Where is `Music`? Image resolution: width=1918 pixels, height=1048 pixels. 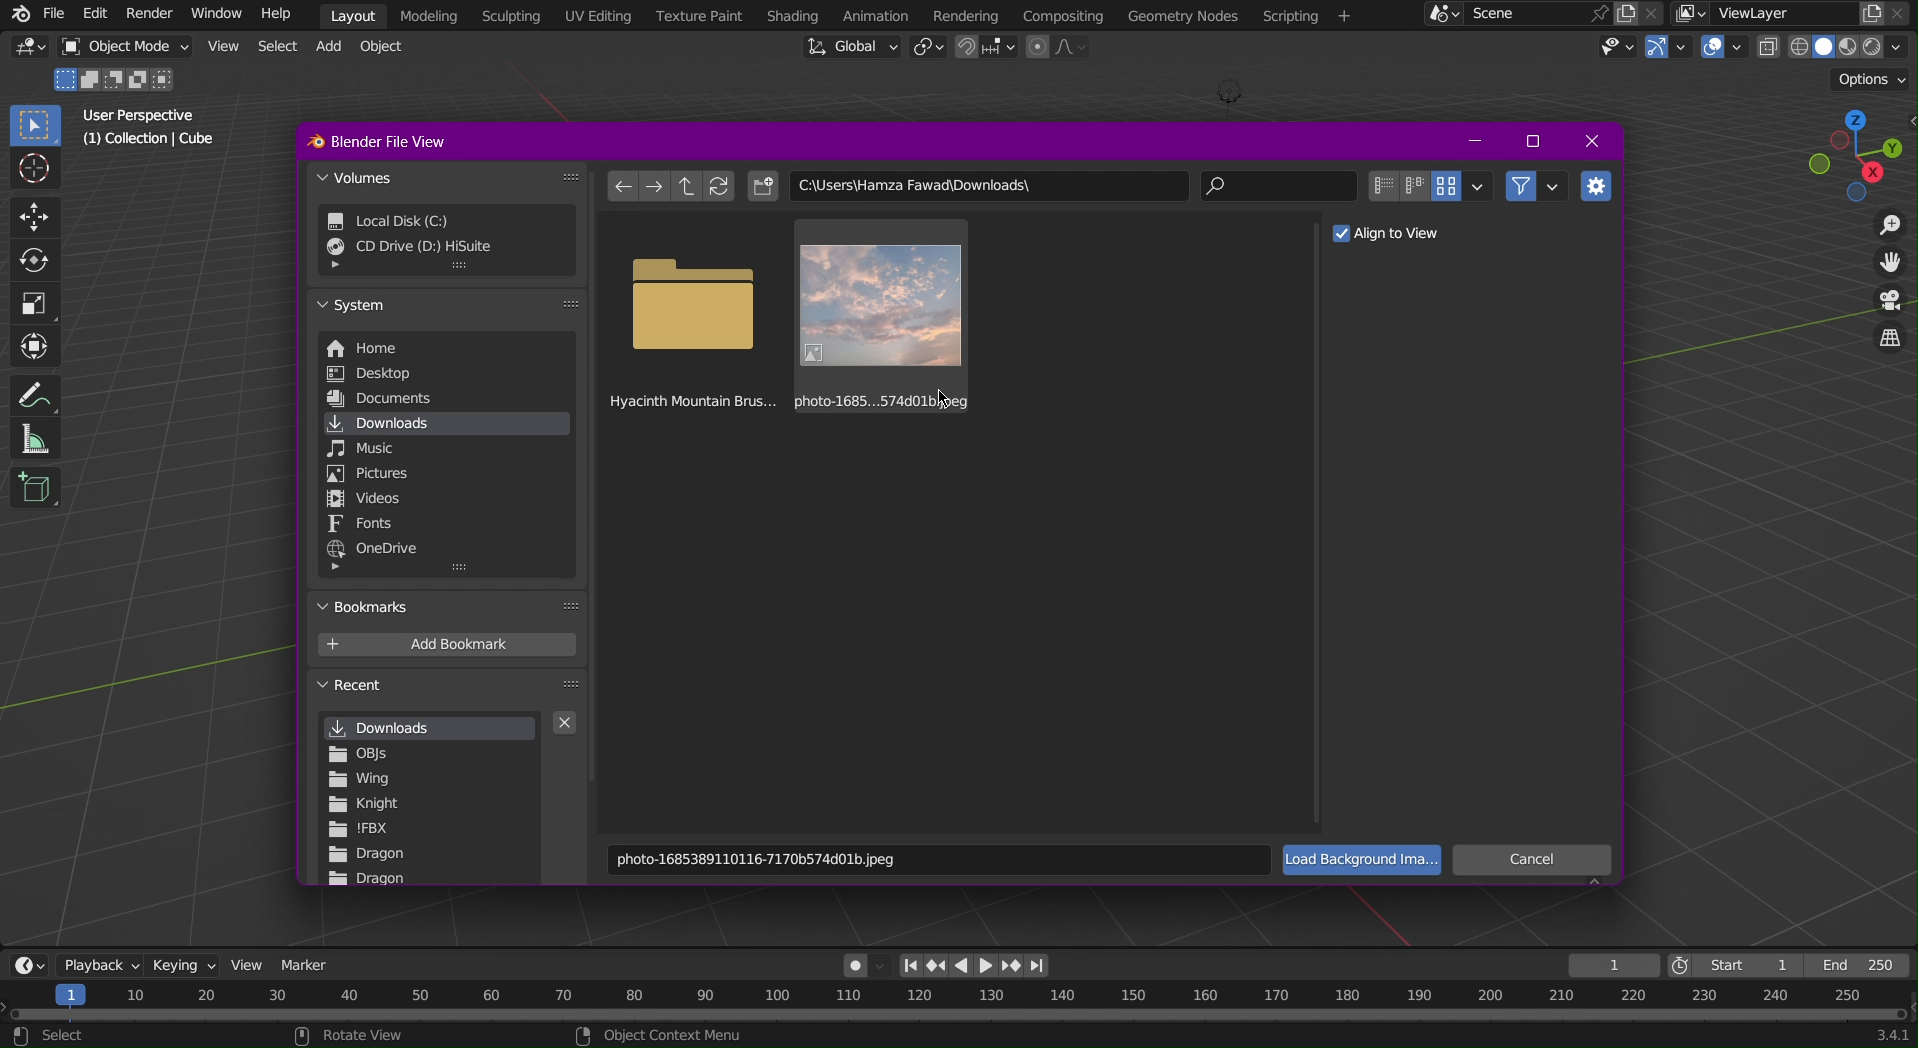
Music is located at coordinates (367, 448).